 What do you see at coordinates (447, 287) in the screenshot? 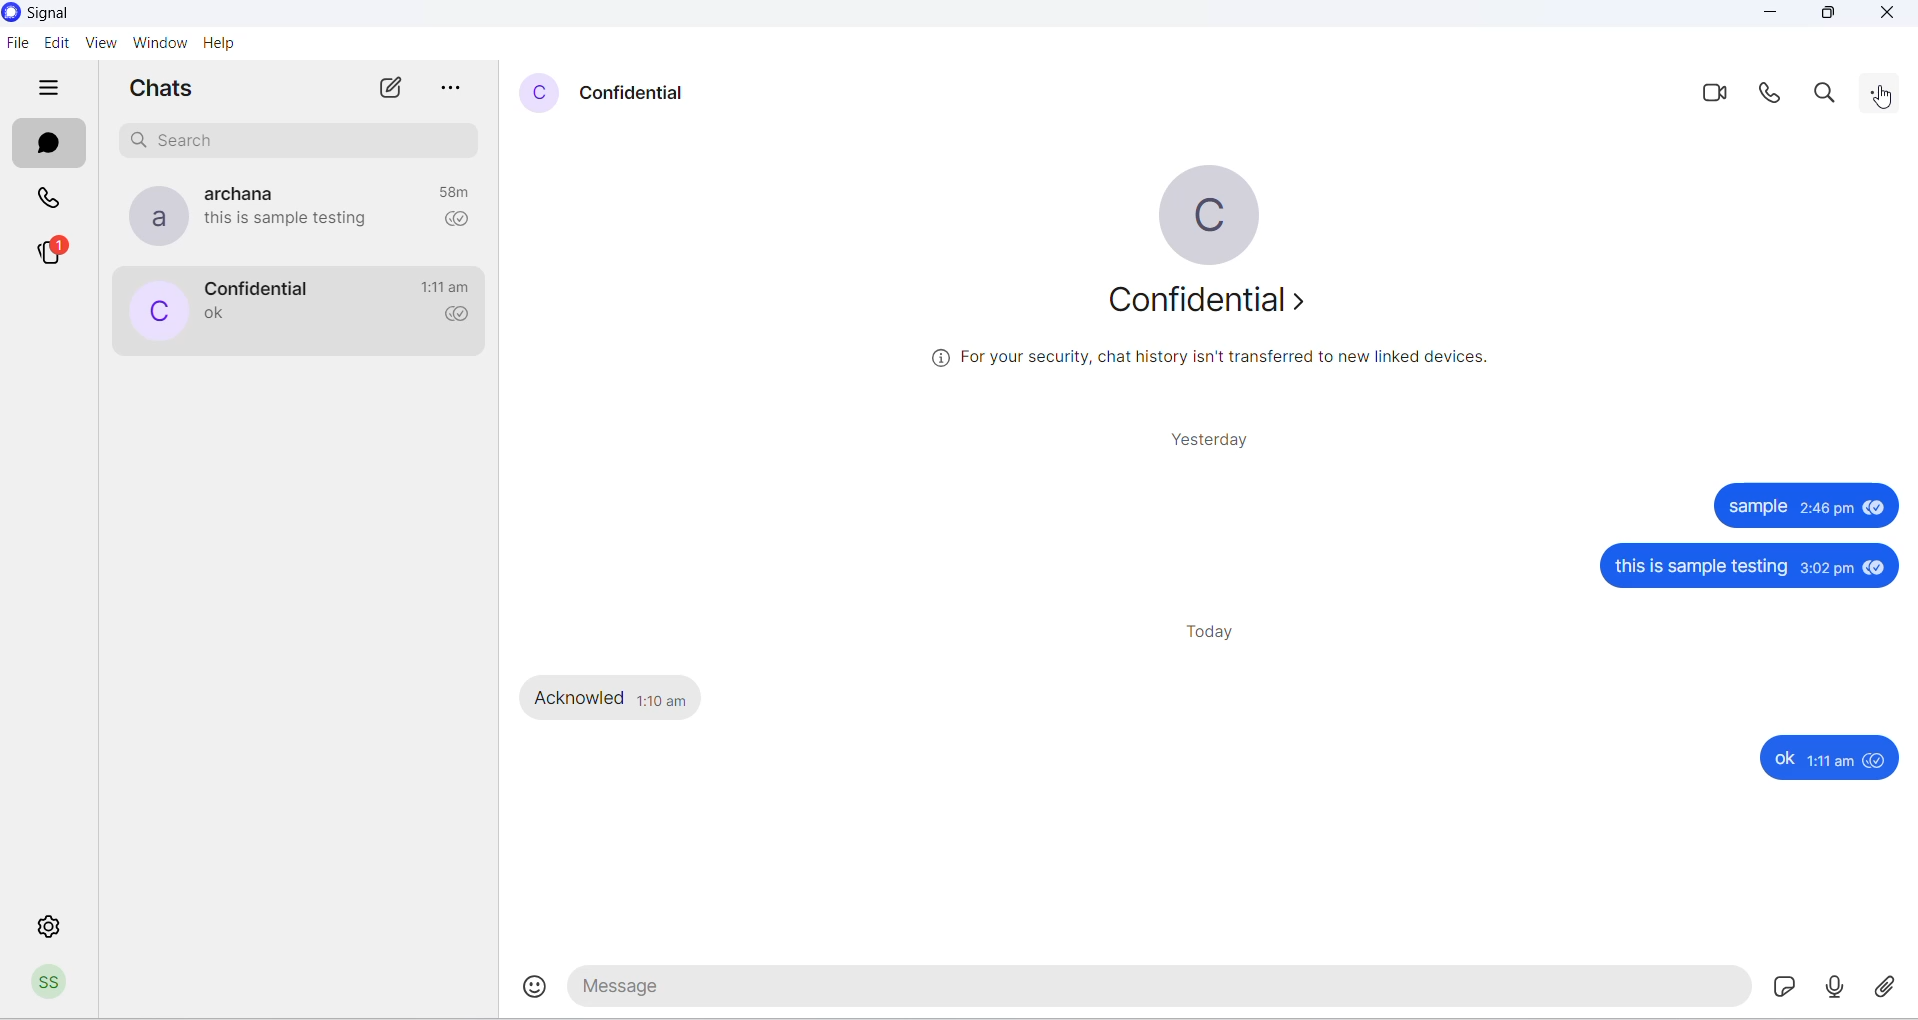
I see `last message time` at bounding box center [447, 287].